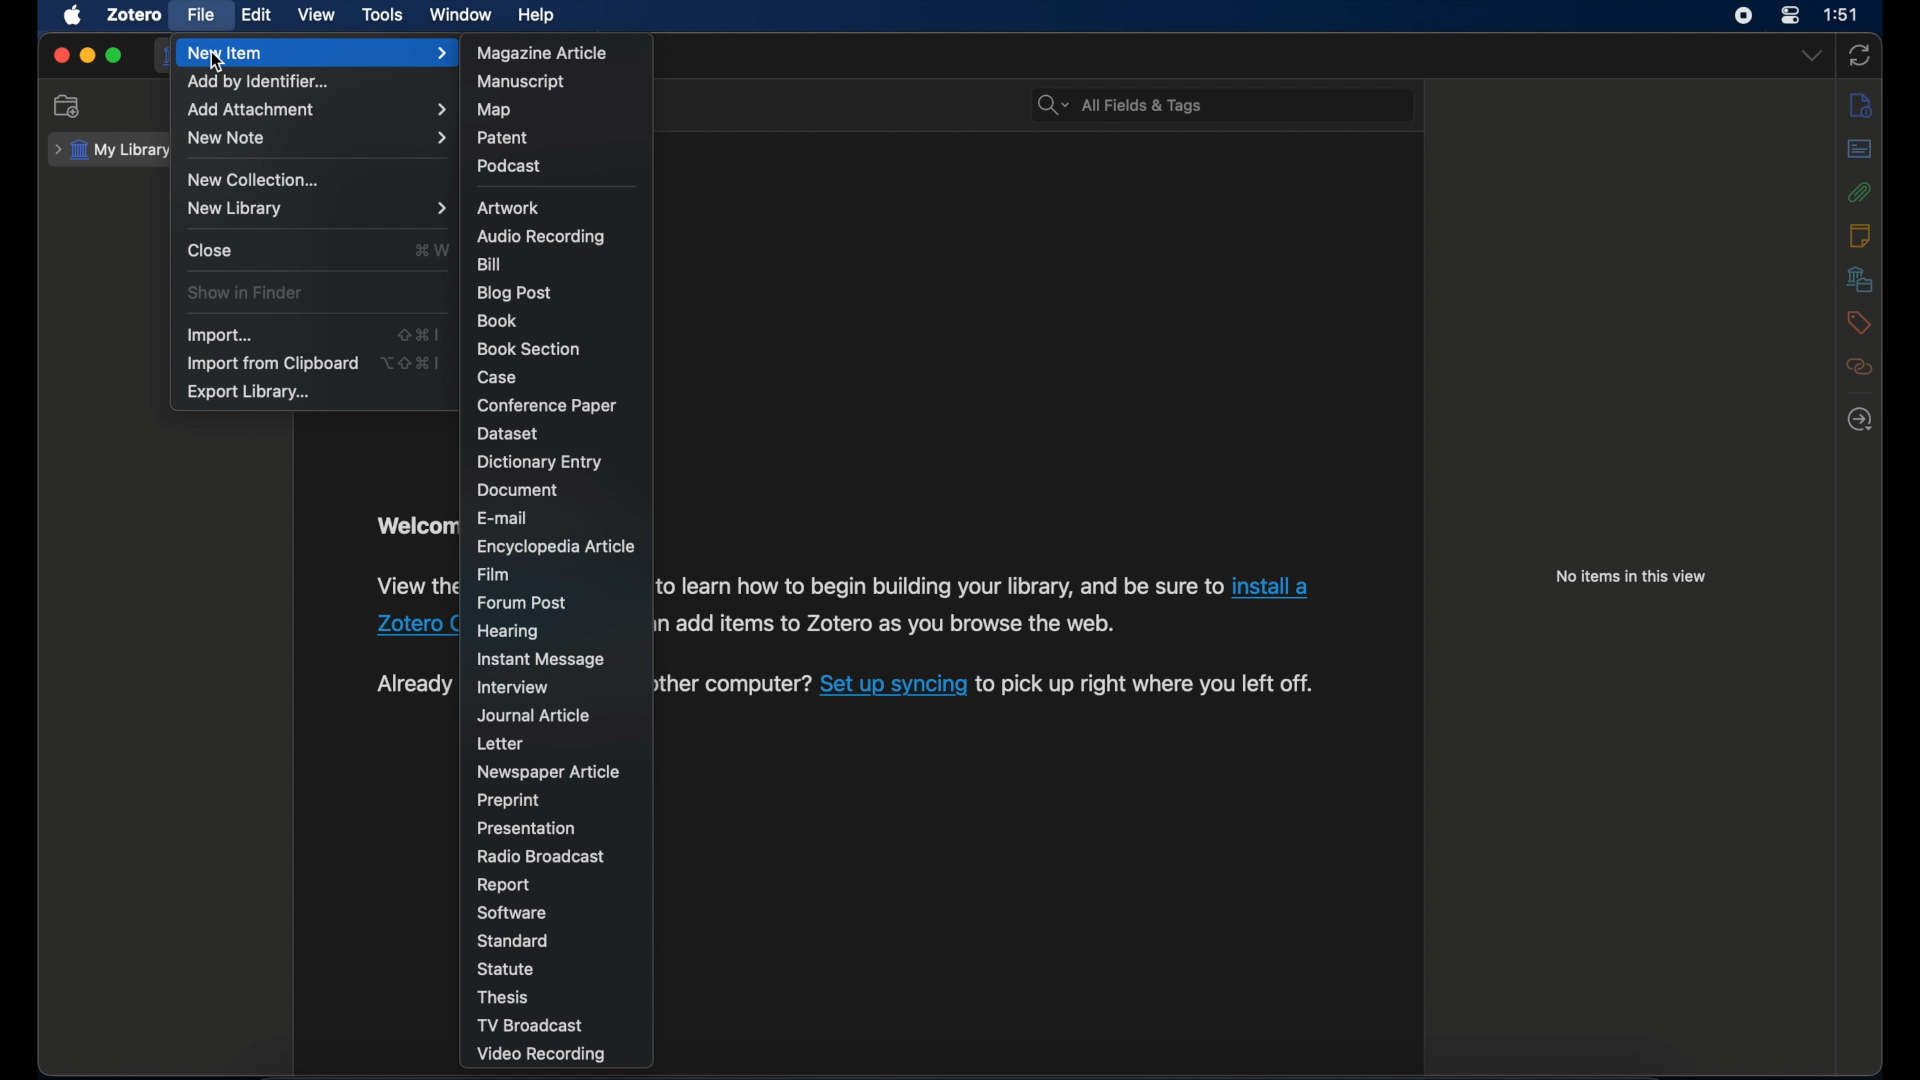  Describe the element at coordinates (1218, 103) in the screenshot. I see `All Fields & Tags` at that location.